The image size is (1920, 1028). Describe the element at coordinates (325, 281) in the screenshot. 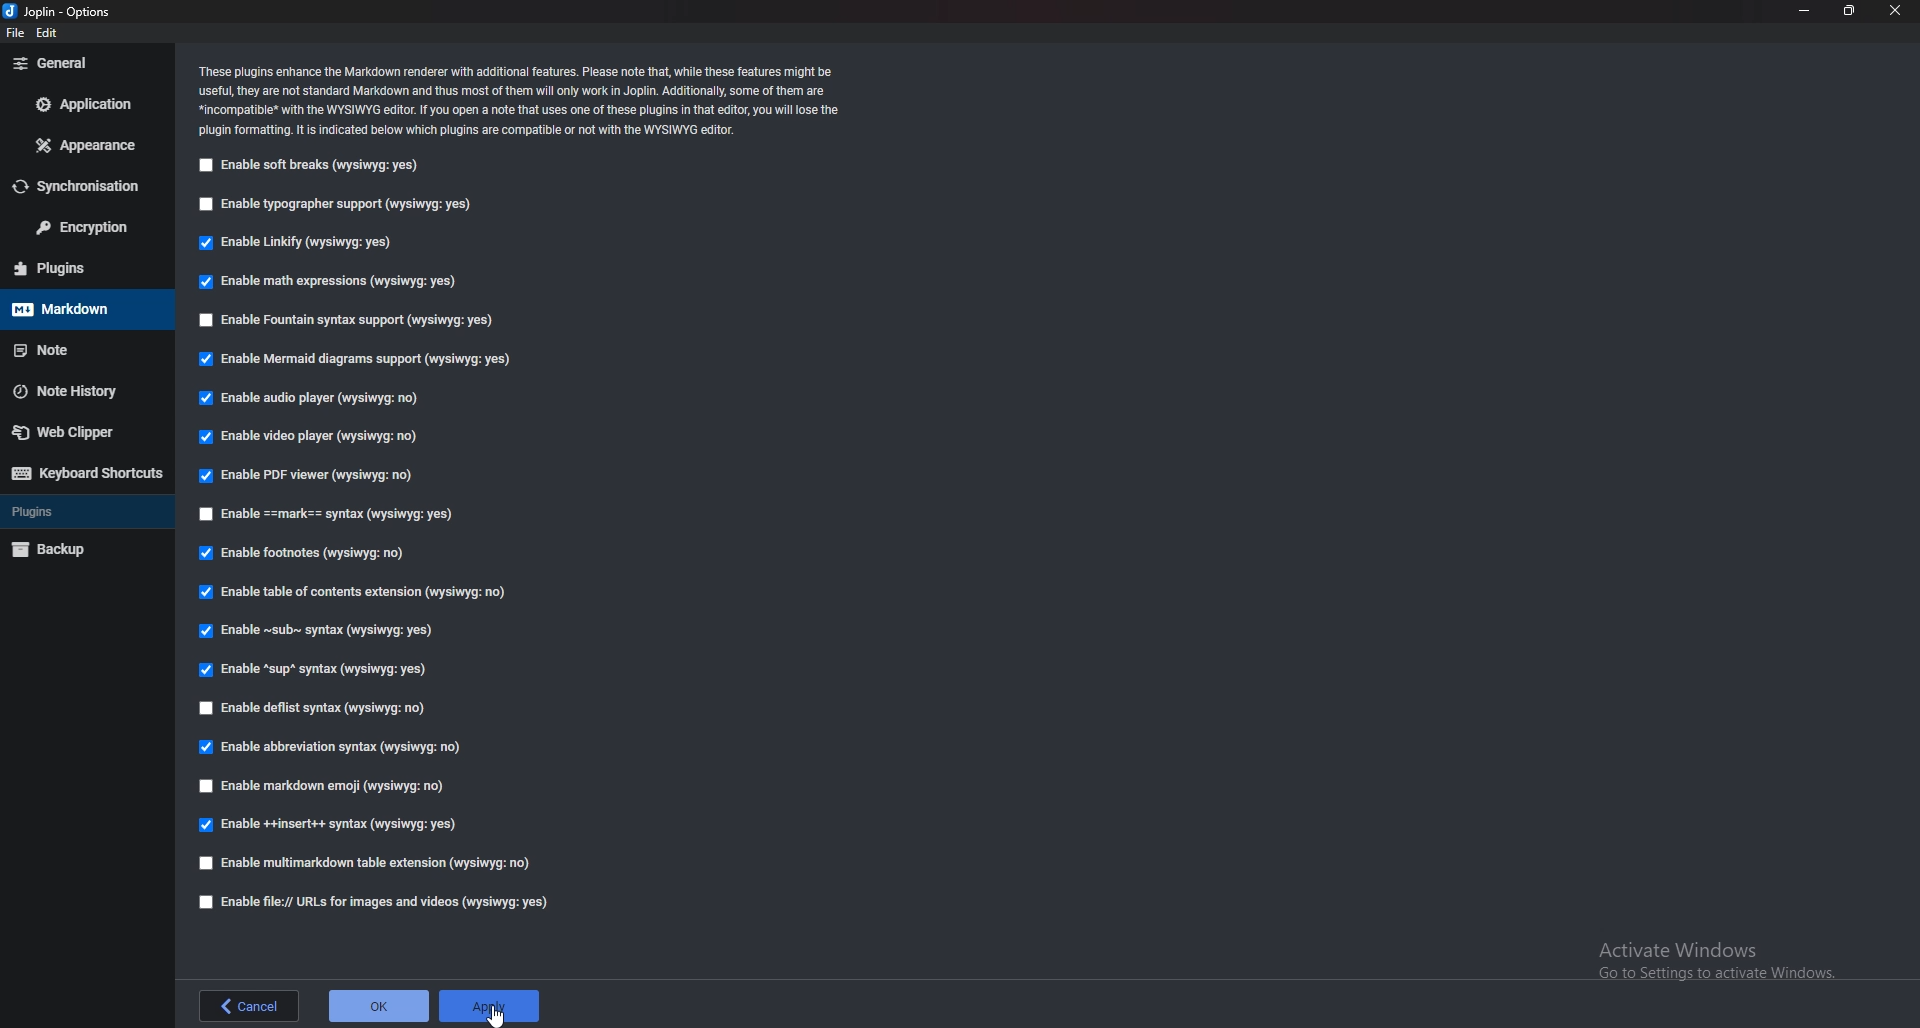

I see `Enable math expressions` at that location.